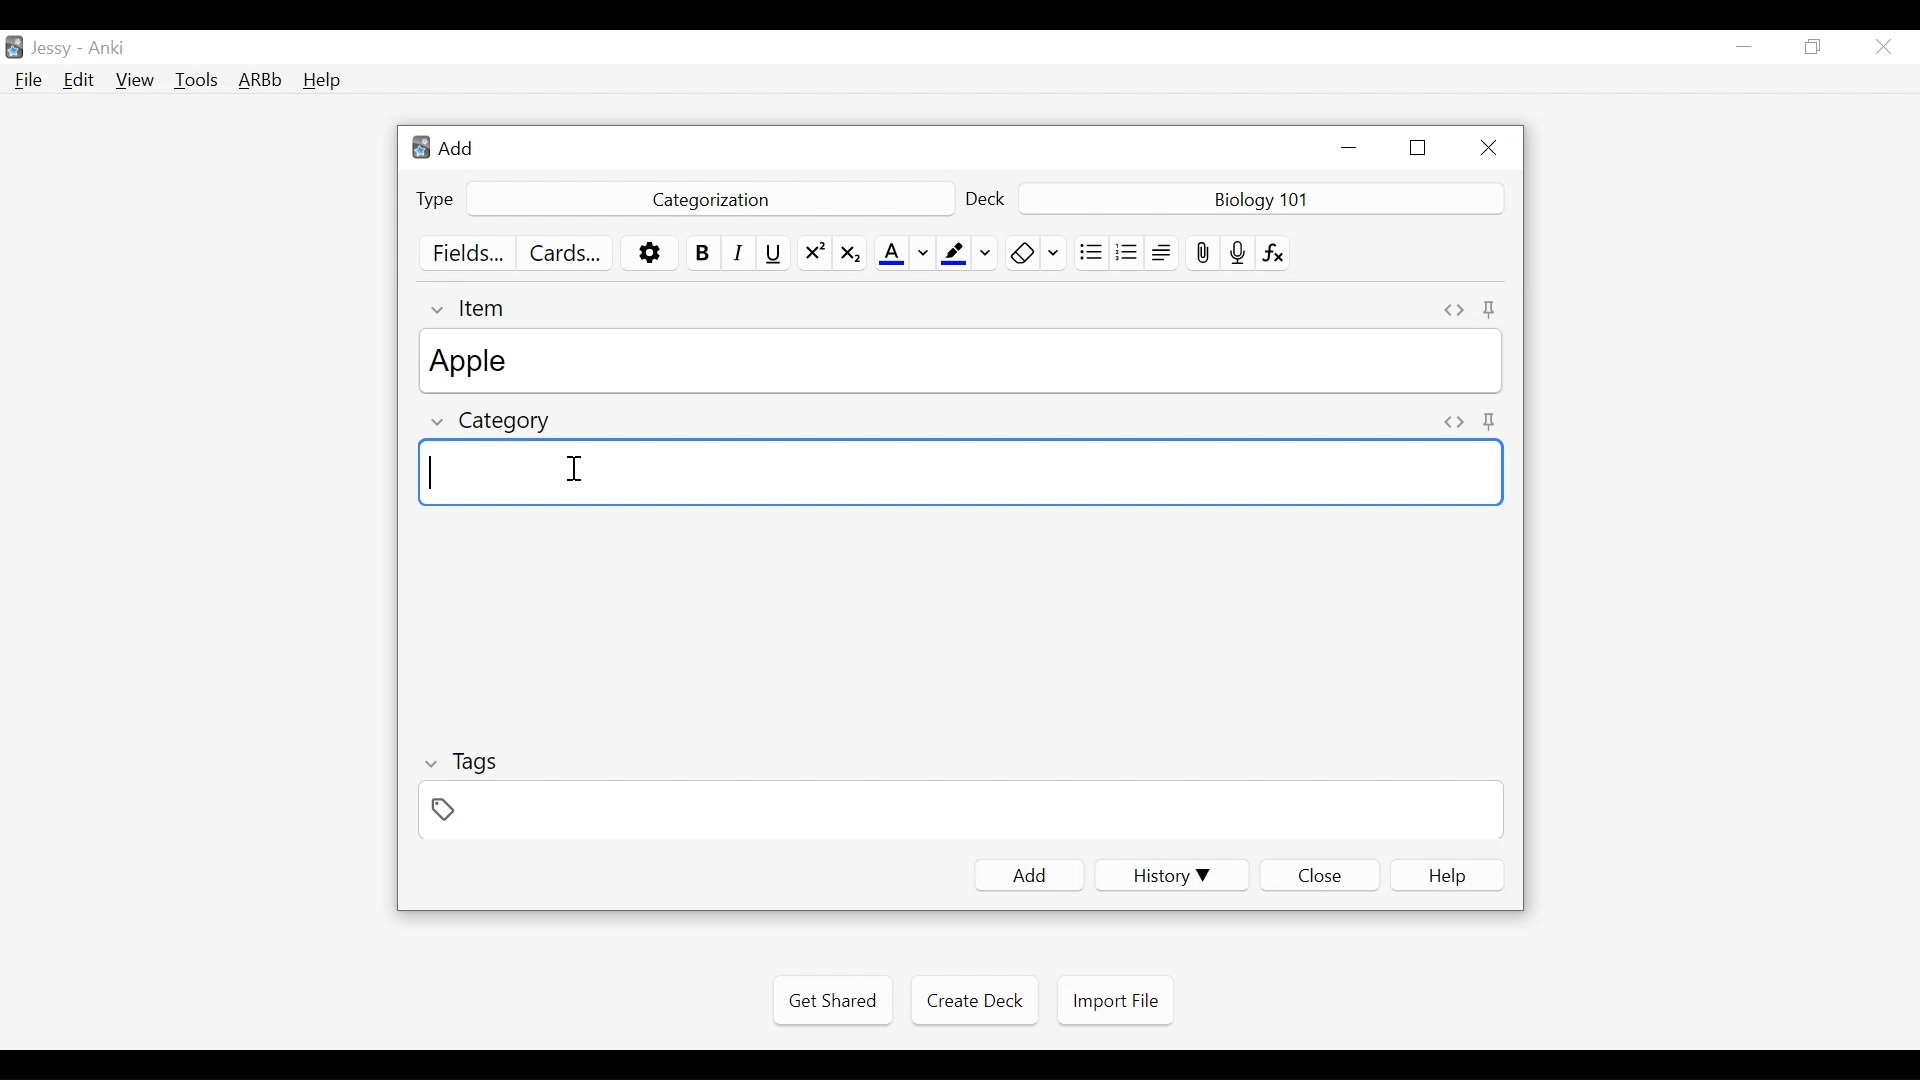 Image resolution: width=1920 pixels, height=1080 pixels. Describe the element at coordinates (77, 82) in the screenshot. I see `Edit` at that location.